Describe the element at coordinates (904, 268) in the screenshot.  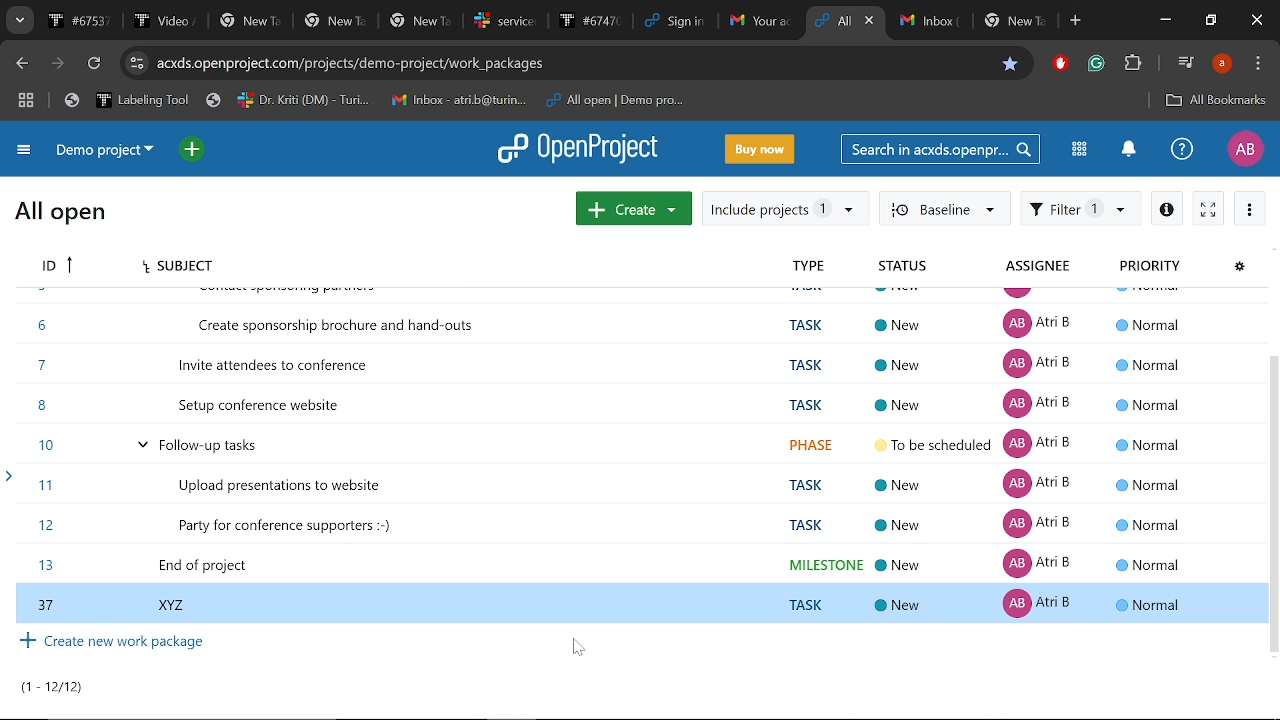
I see `Status` at that location.